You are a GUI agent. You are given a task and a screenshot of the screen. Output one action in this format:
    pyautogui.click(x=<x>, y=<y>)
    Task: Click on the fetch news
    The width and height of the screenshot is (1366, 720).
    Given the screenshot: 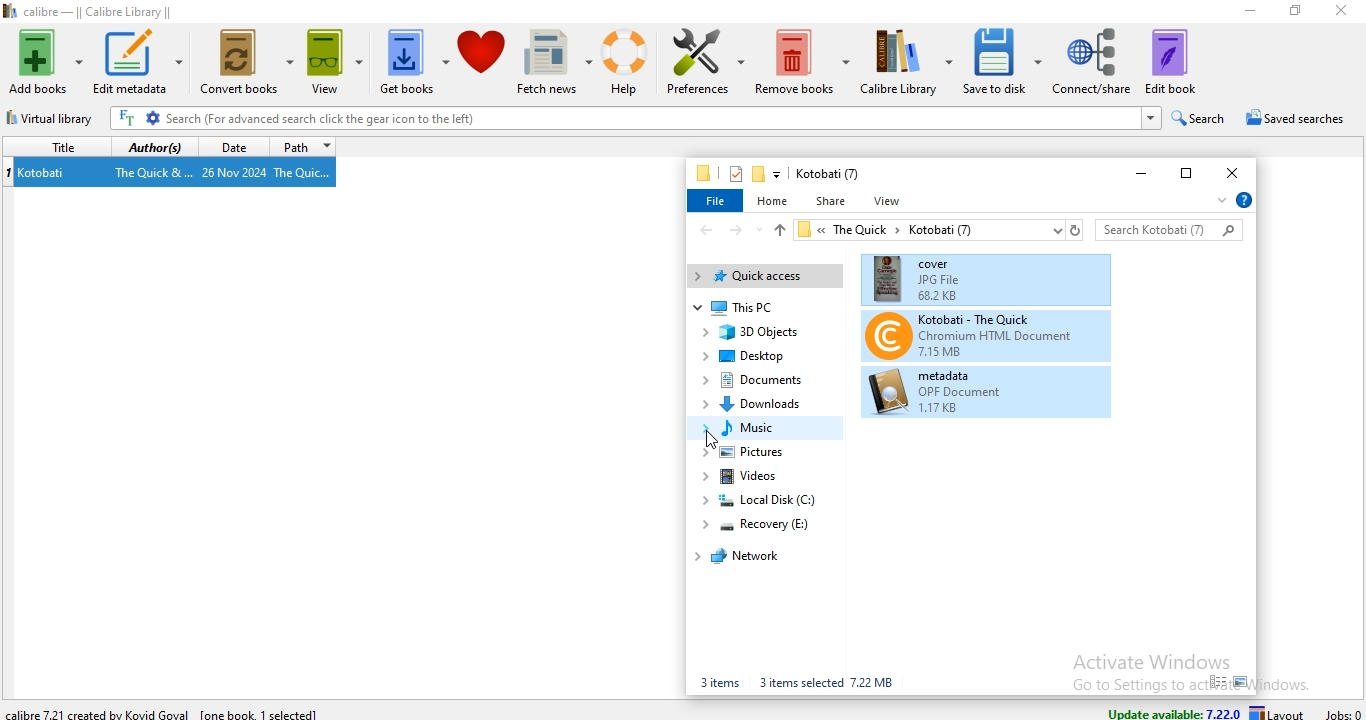 What is the action you would take?
    pyautogui.click(x=554, y=60)
    